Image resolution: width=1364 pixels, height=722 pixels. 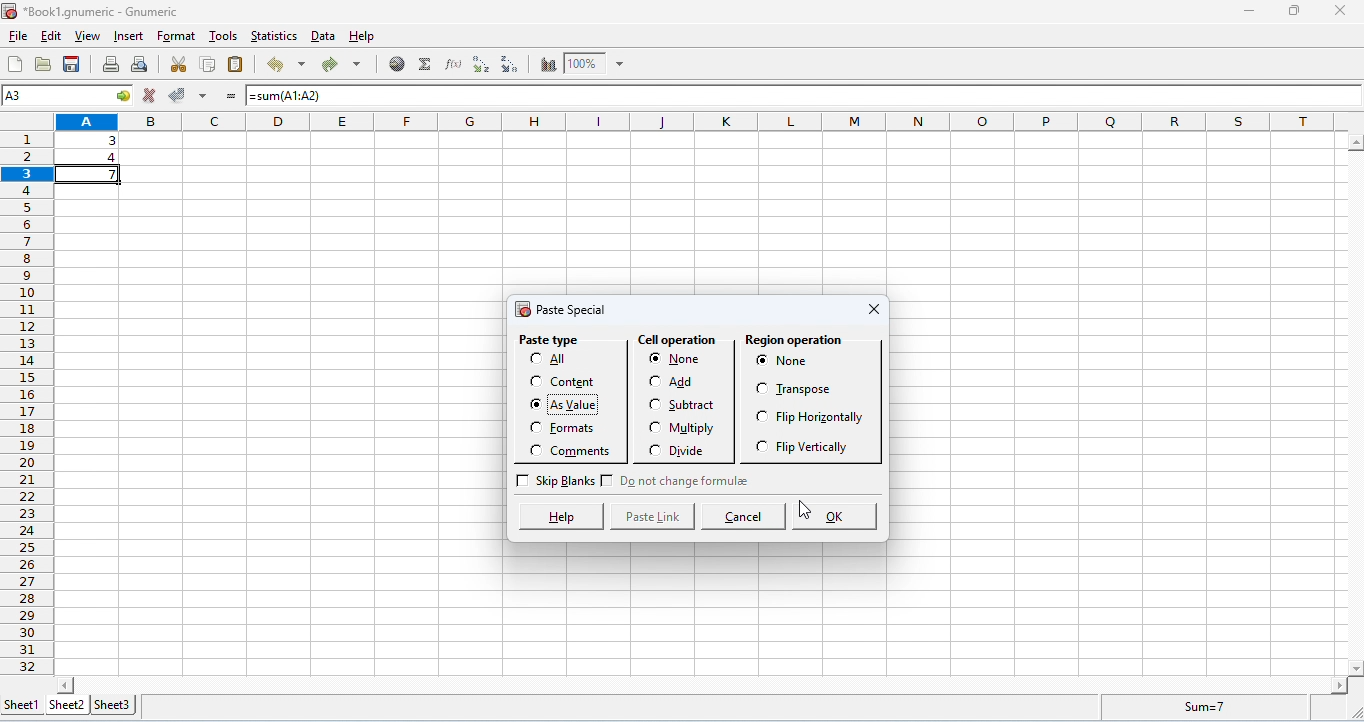 I want to click on undo, so click(x=284, y=66).